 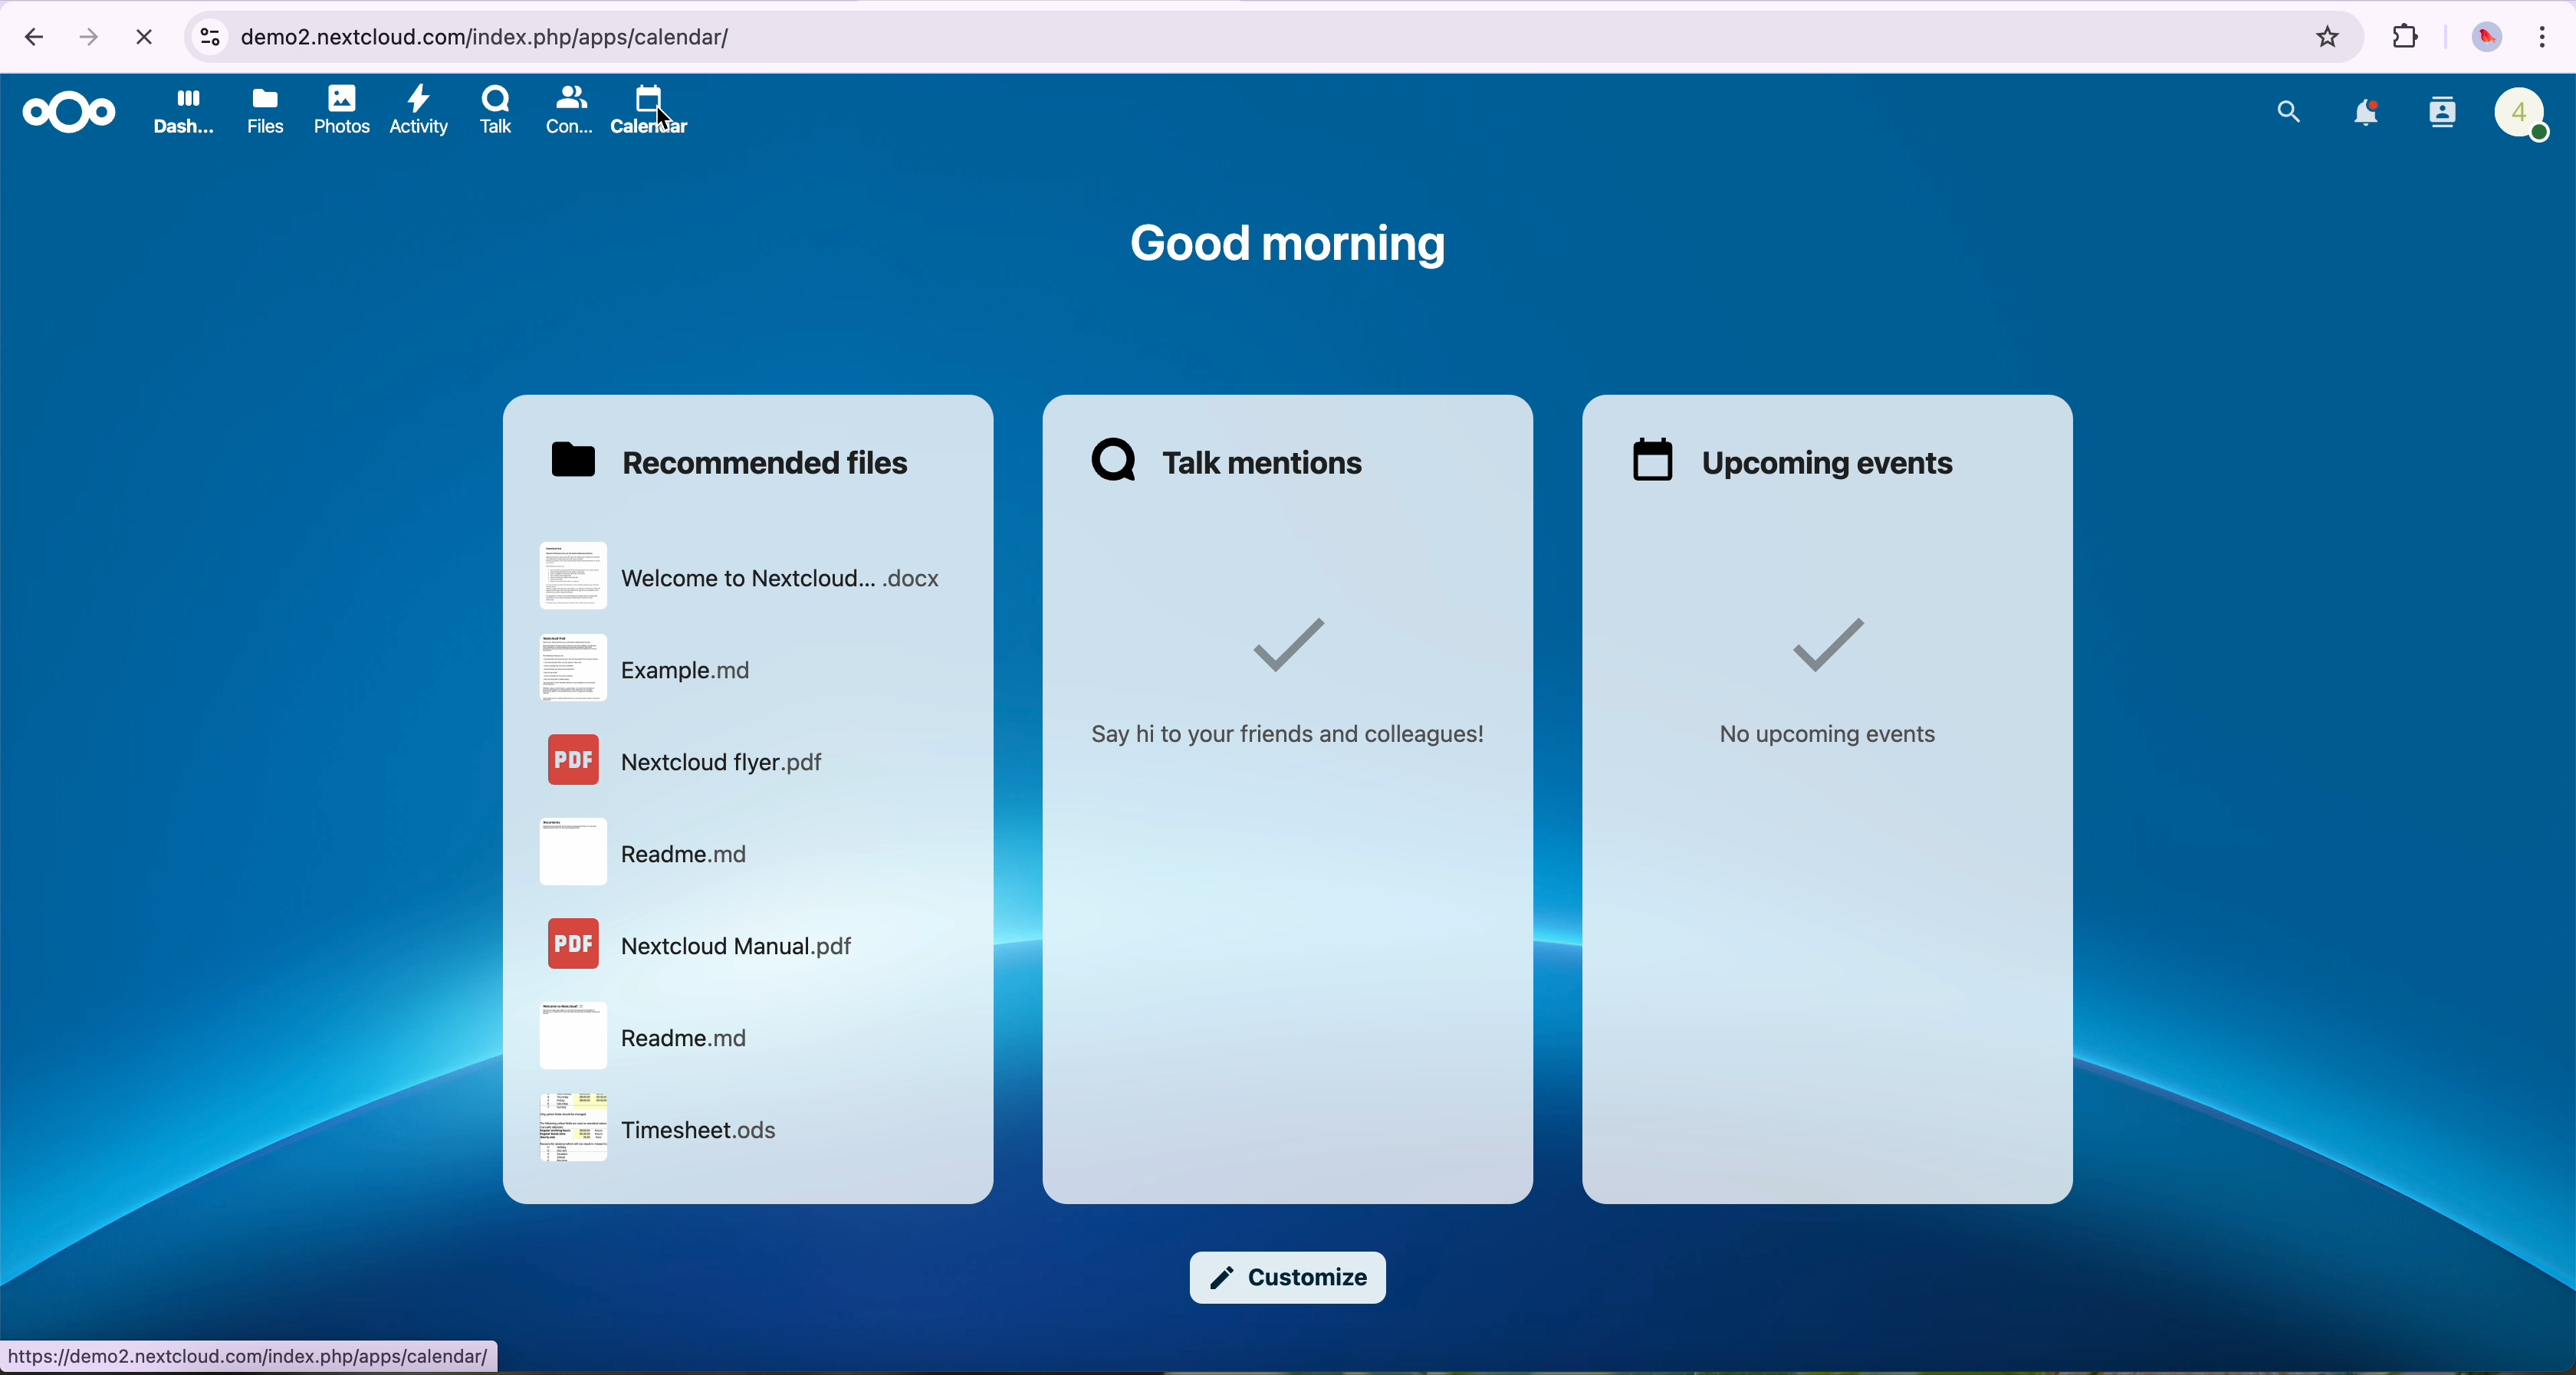 I want to click on file, so click(x=647, y=853).